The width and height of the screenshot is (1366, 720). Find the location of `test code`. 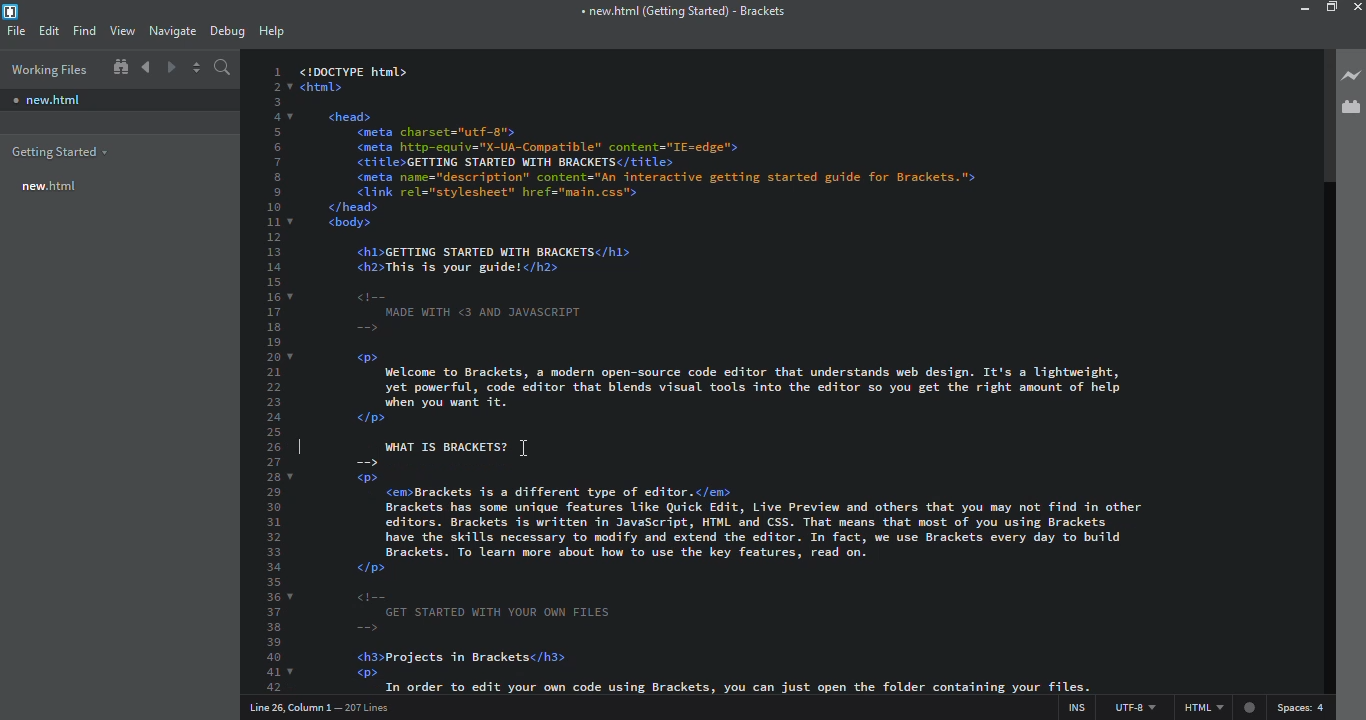

test code is located at coordinates (799, 235).